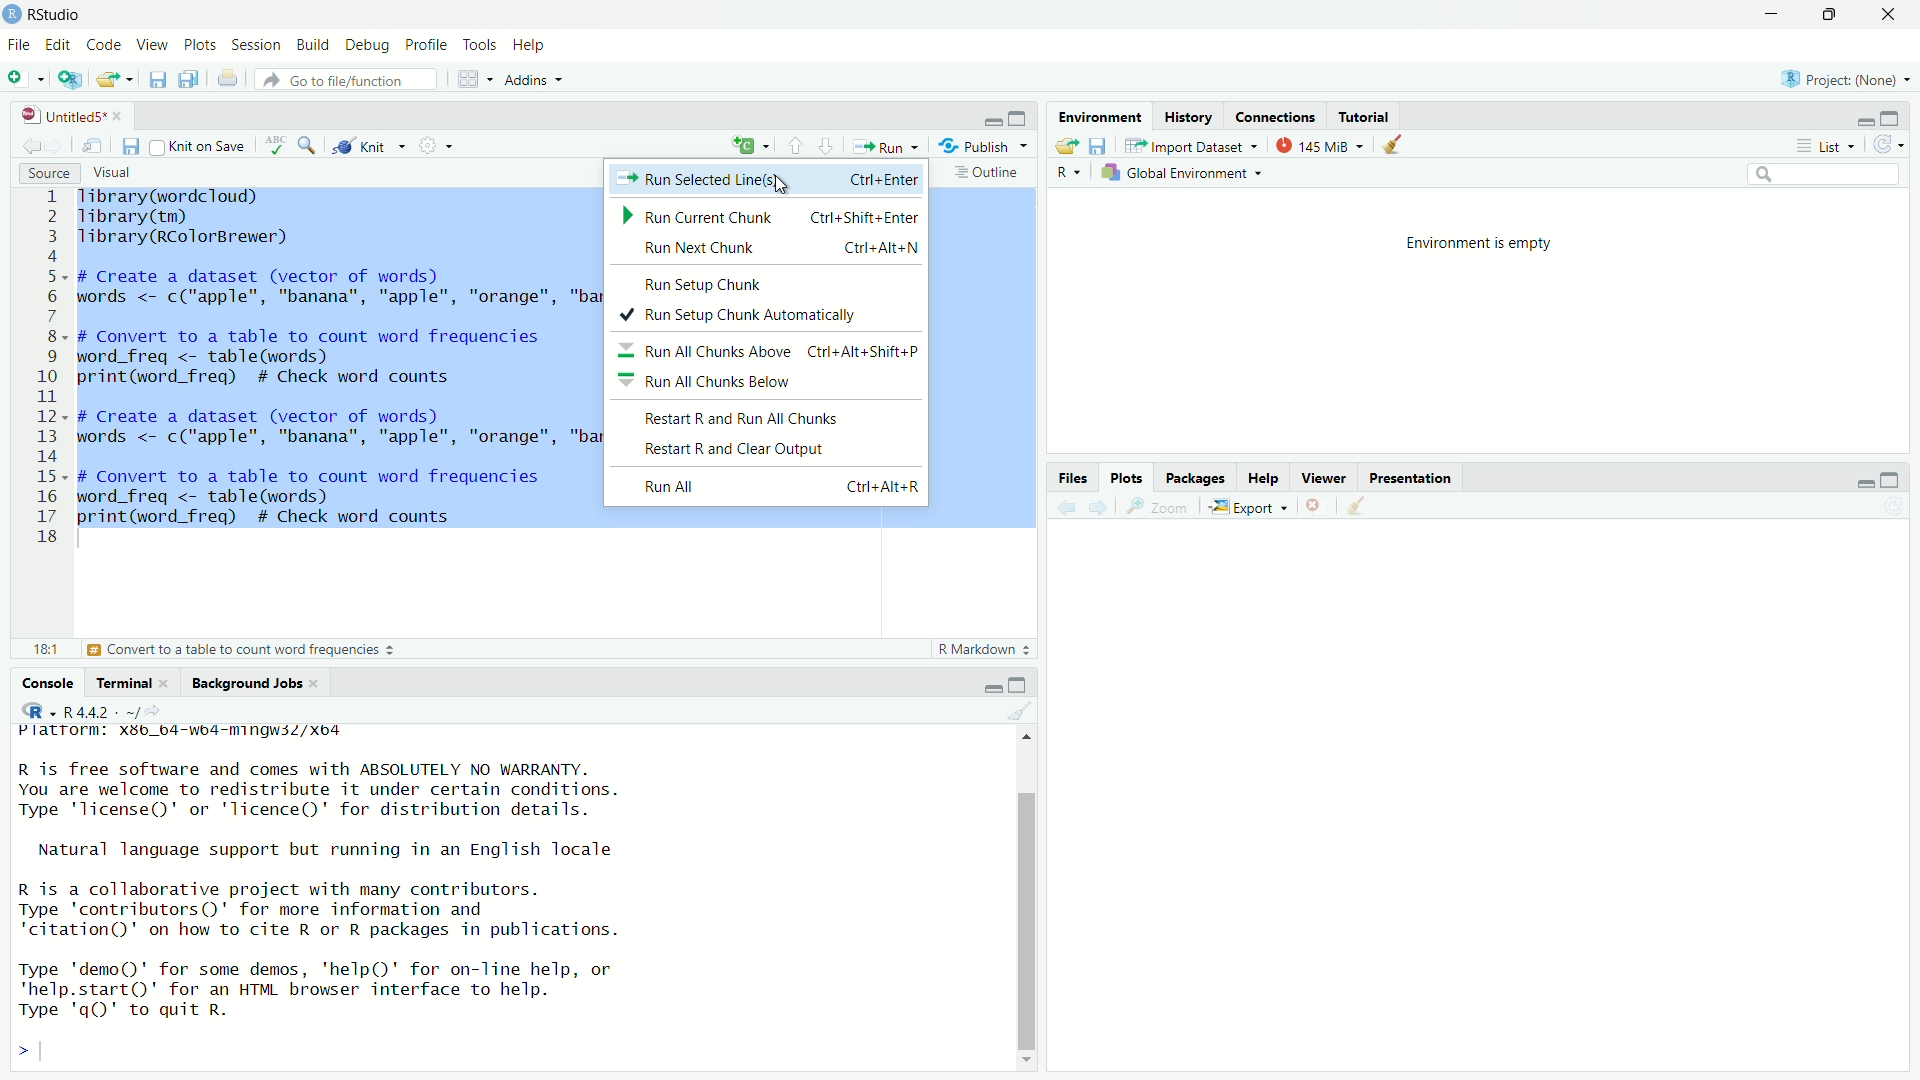  What do you see at coordinates (829, 146) in the screenshot?
I see `Go to the next section/chunk` at bounding box center [829, 146].